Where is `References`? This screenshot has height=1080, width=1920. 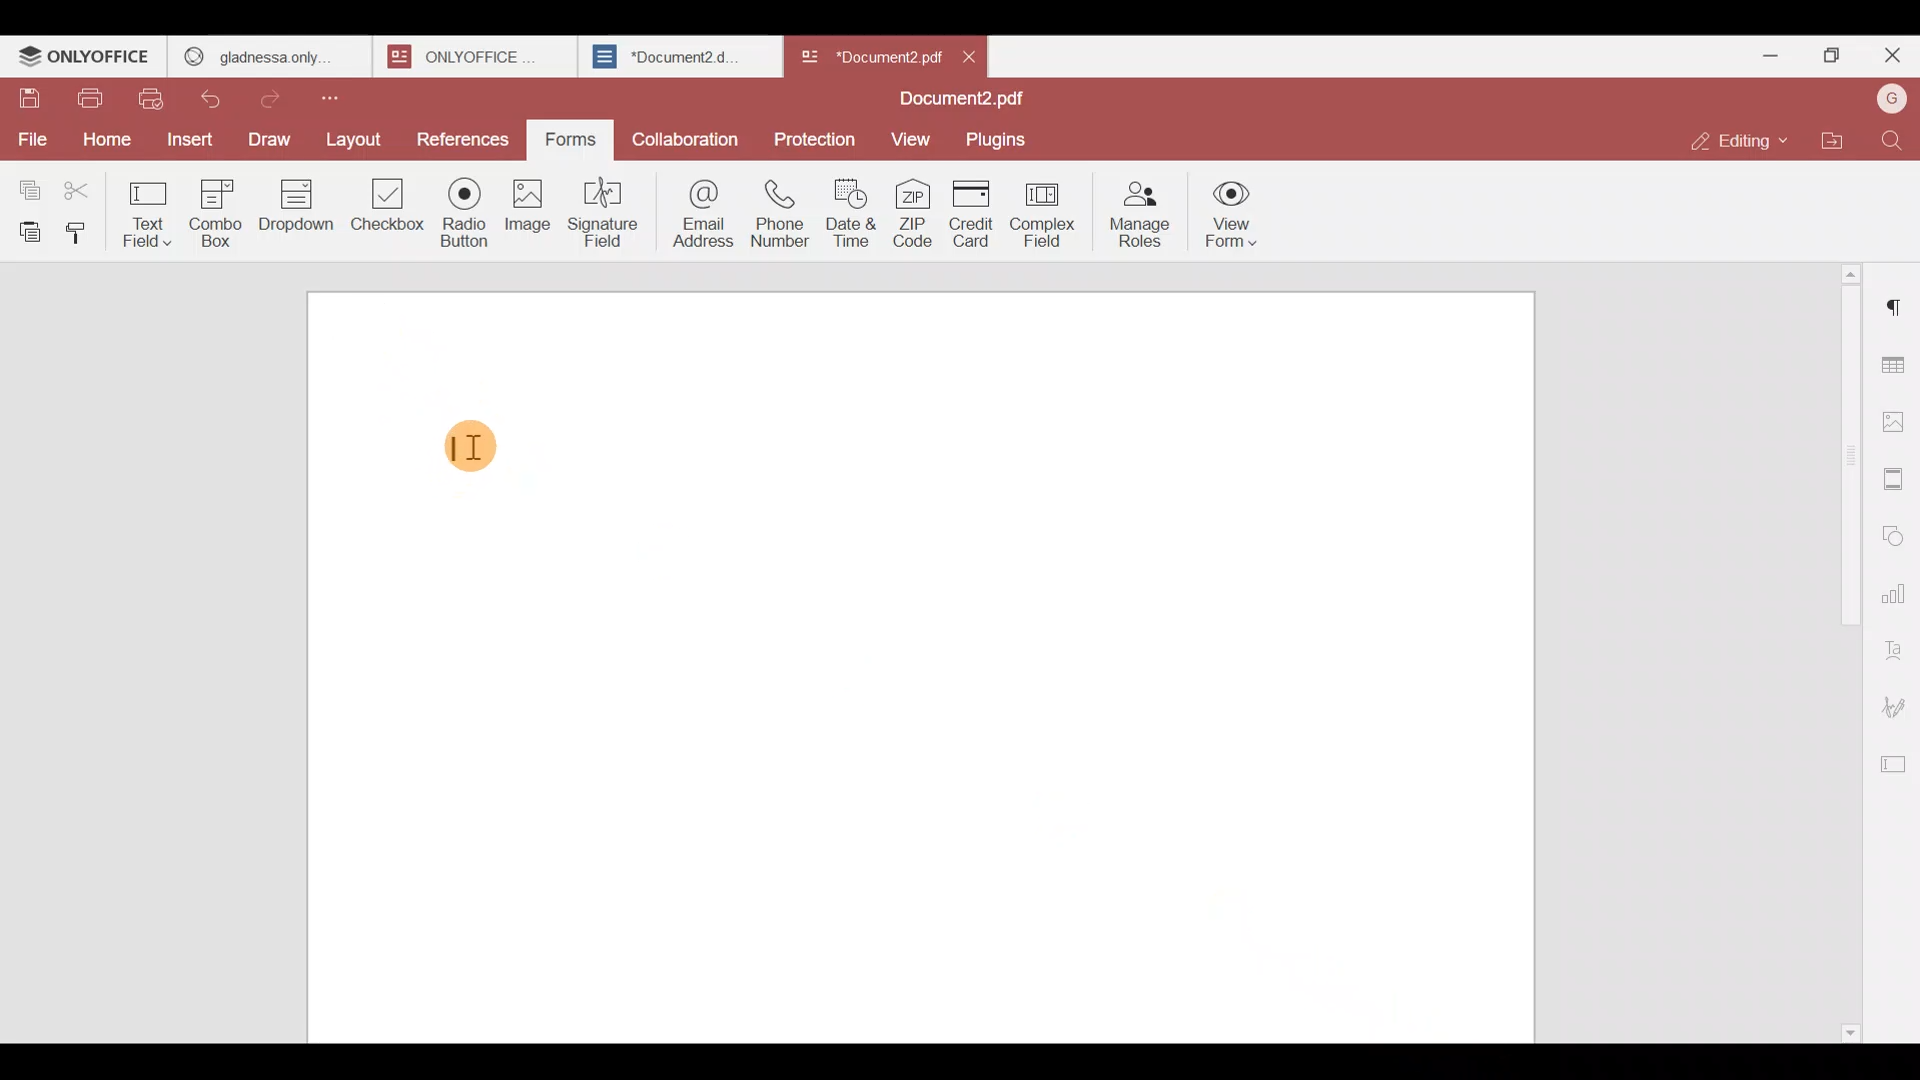 References is located at coordinates (461, 134).